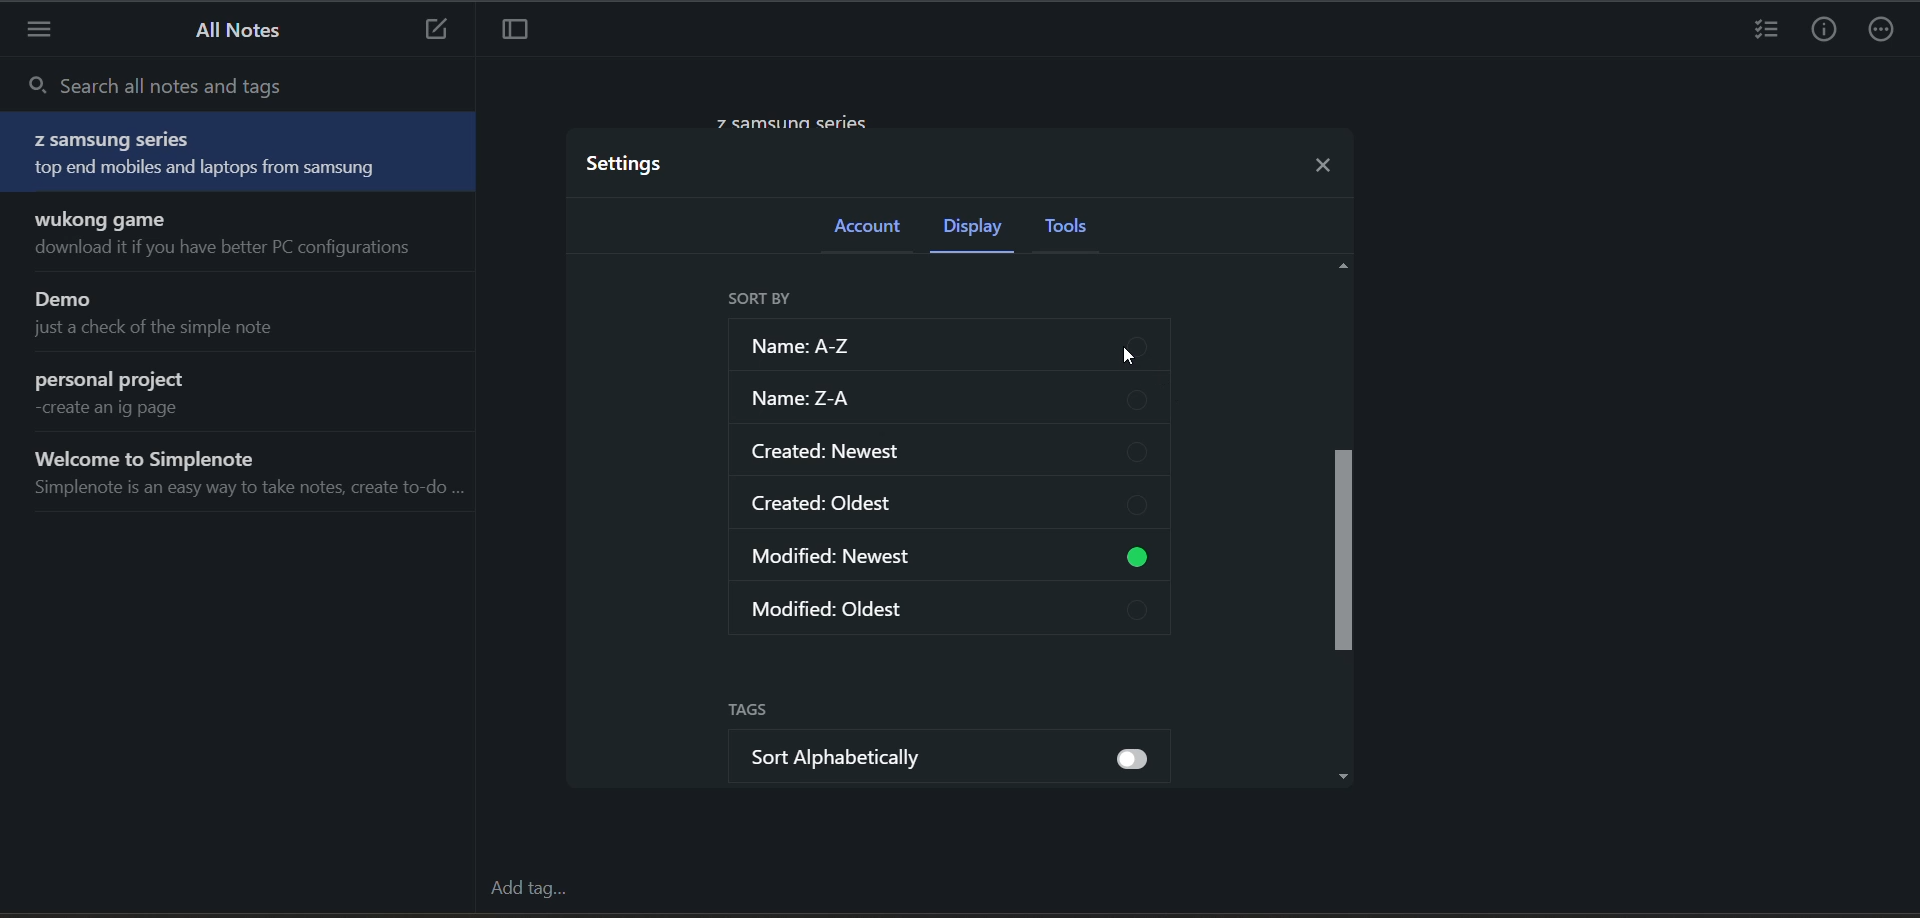 This screenshot has height=918, width=1920. Describe the element at coordinates (1327, 162) in the screenshot. I see `close` at that location.